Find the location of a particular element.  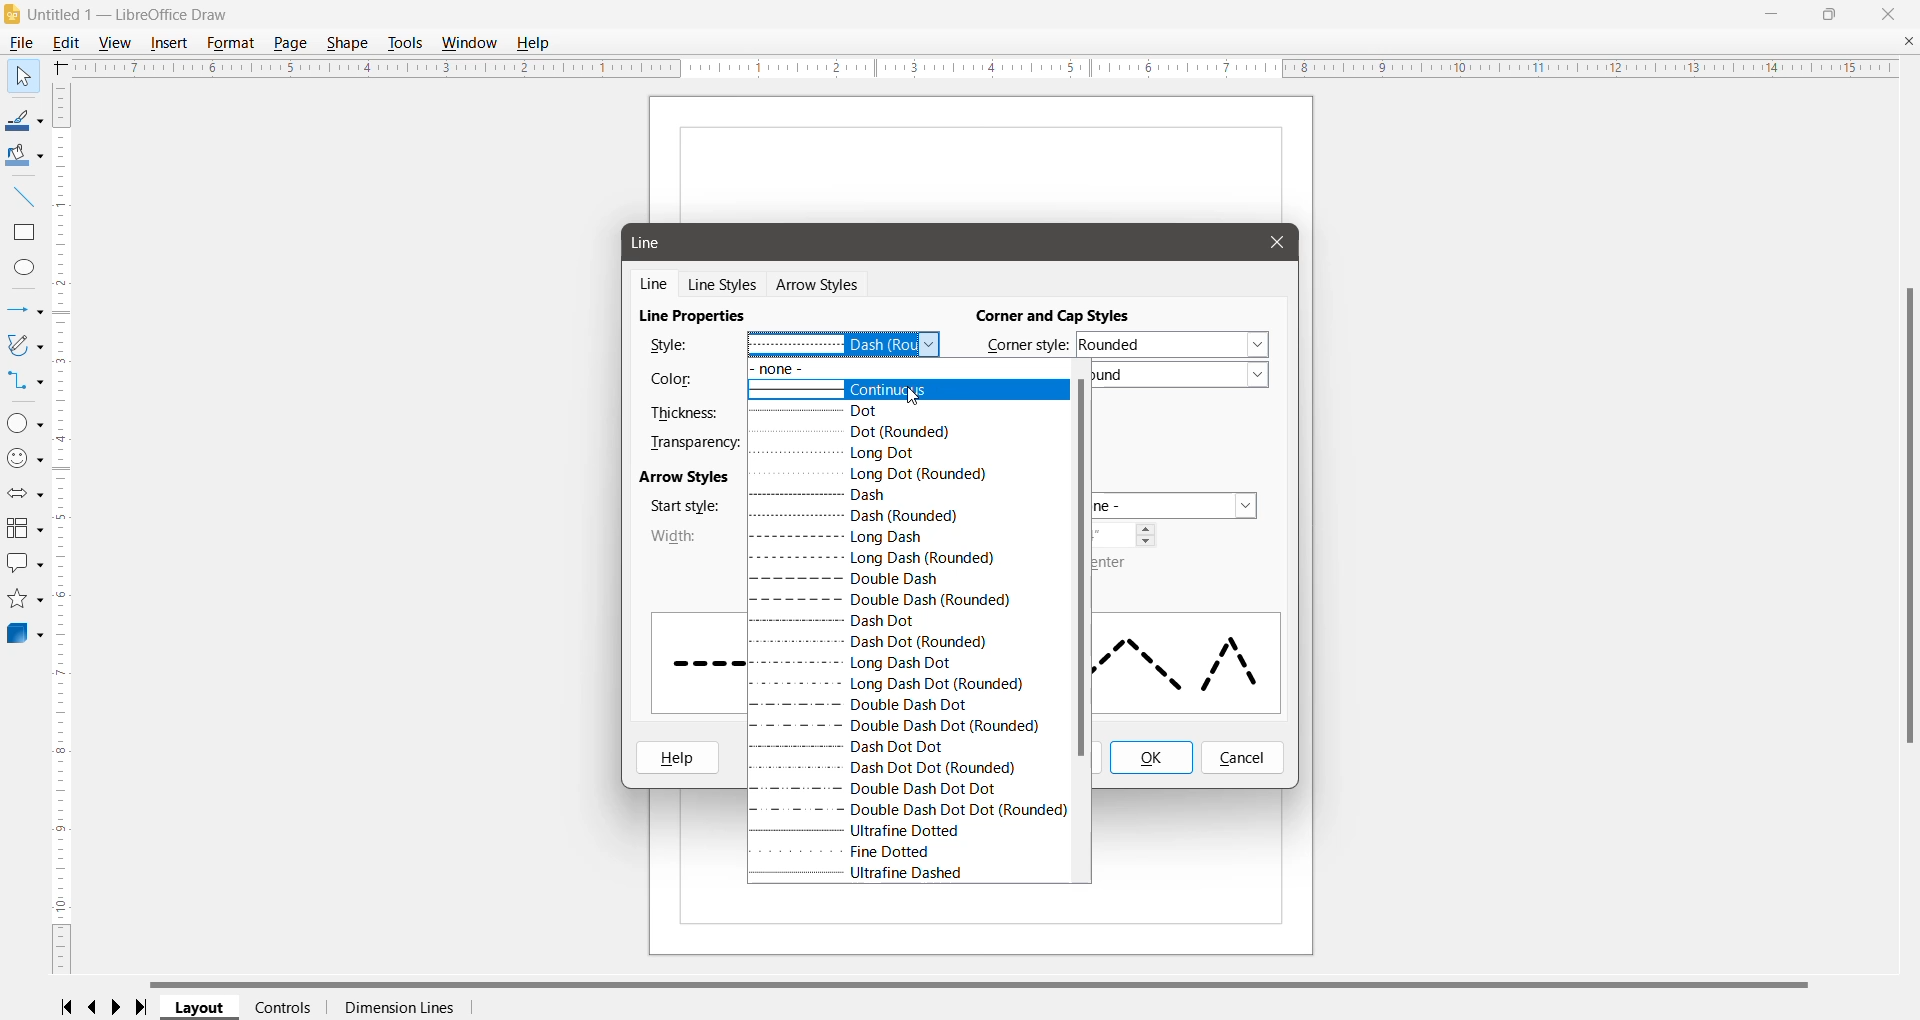

Help is located at coordinates (677, 759).